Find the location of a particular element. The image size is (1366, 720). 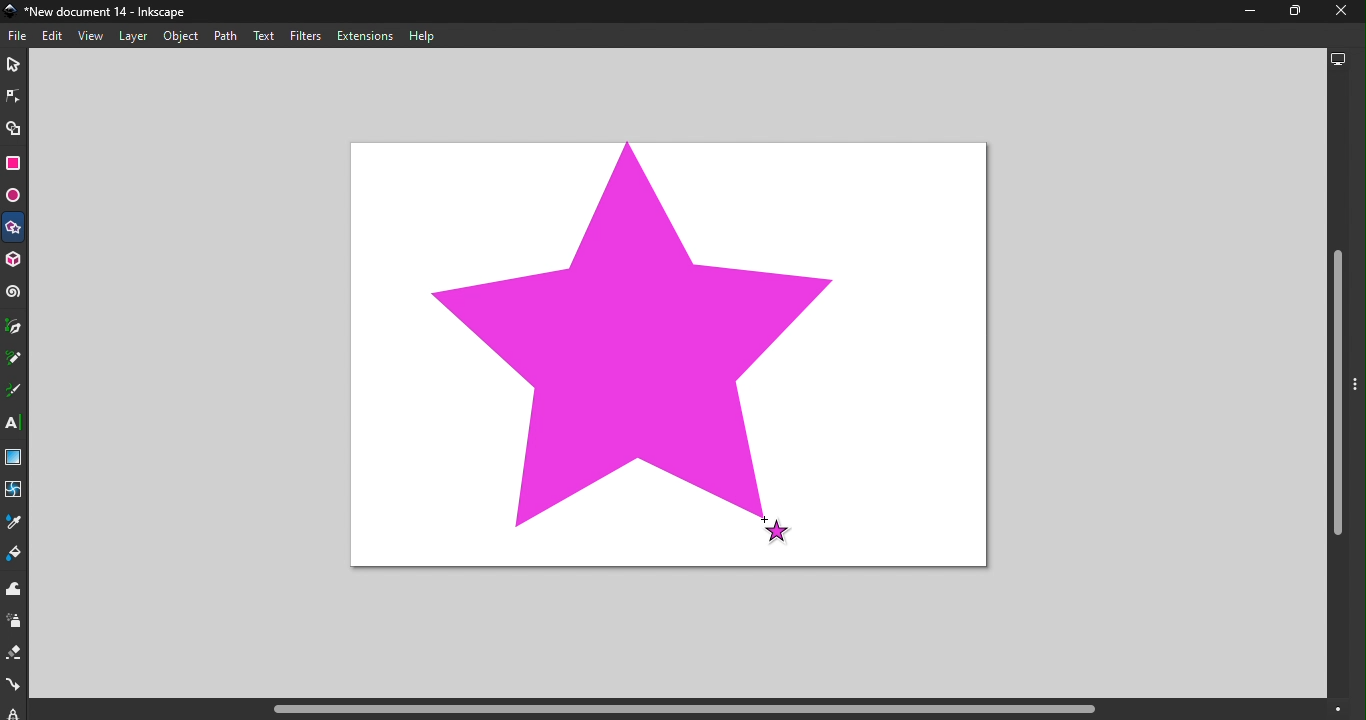

Star/Polygon is located at coordinates (14, 230).